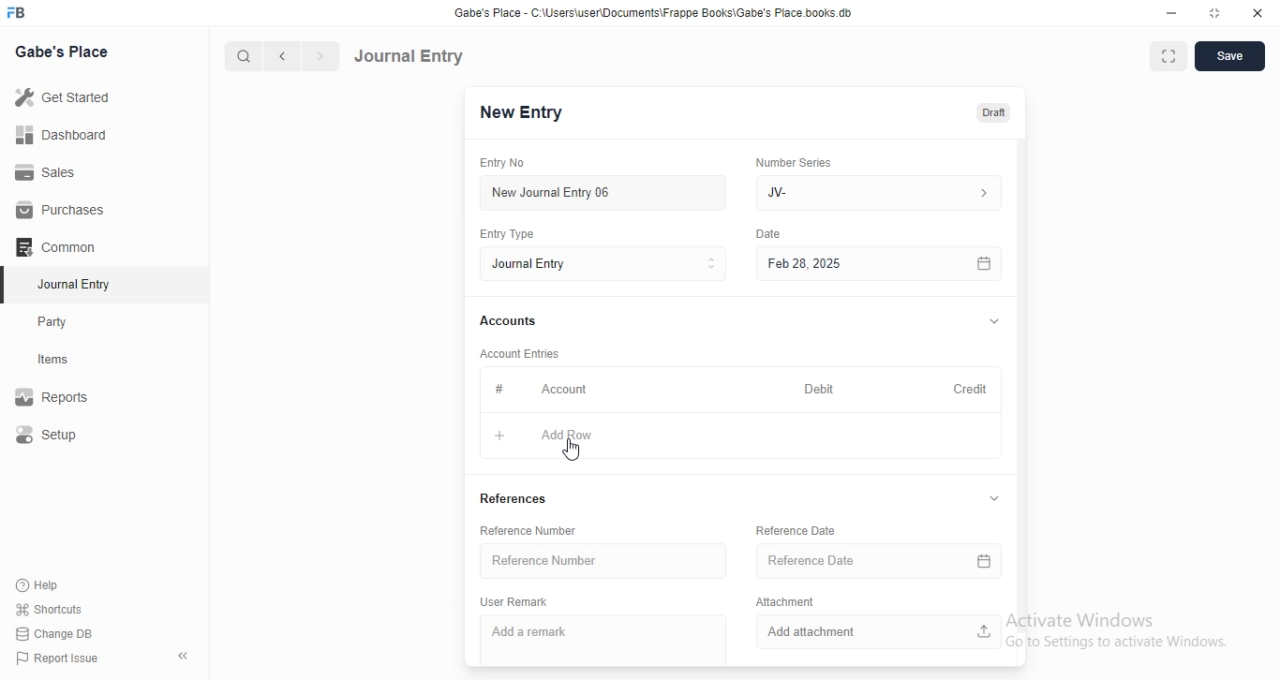 The height and width of the screenshot is (680, 1280). Describe the element at coordinates (66, 134) in the screenshot. I see `Dashboard` at that location.